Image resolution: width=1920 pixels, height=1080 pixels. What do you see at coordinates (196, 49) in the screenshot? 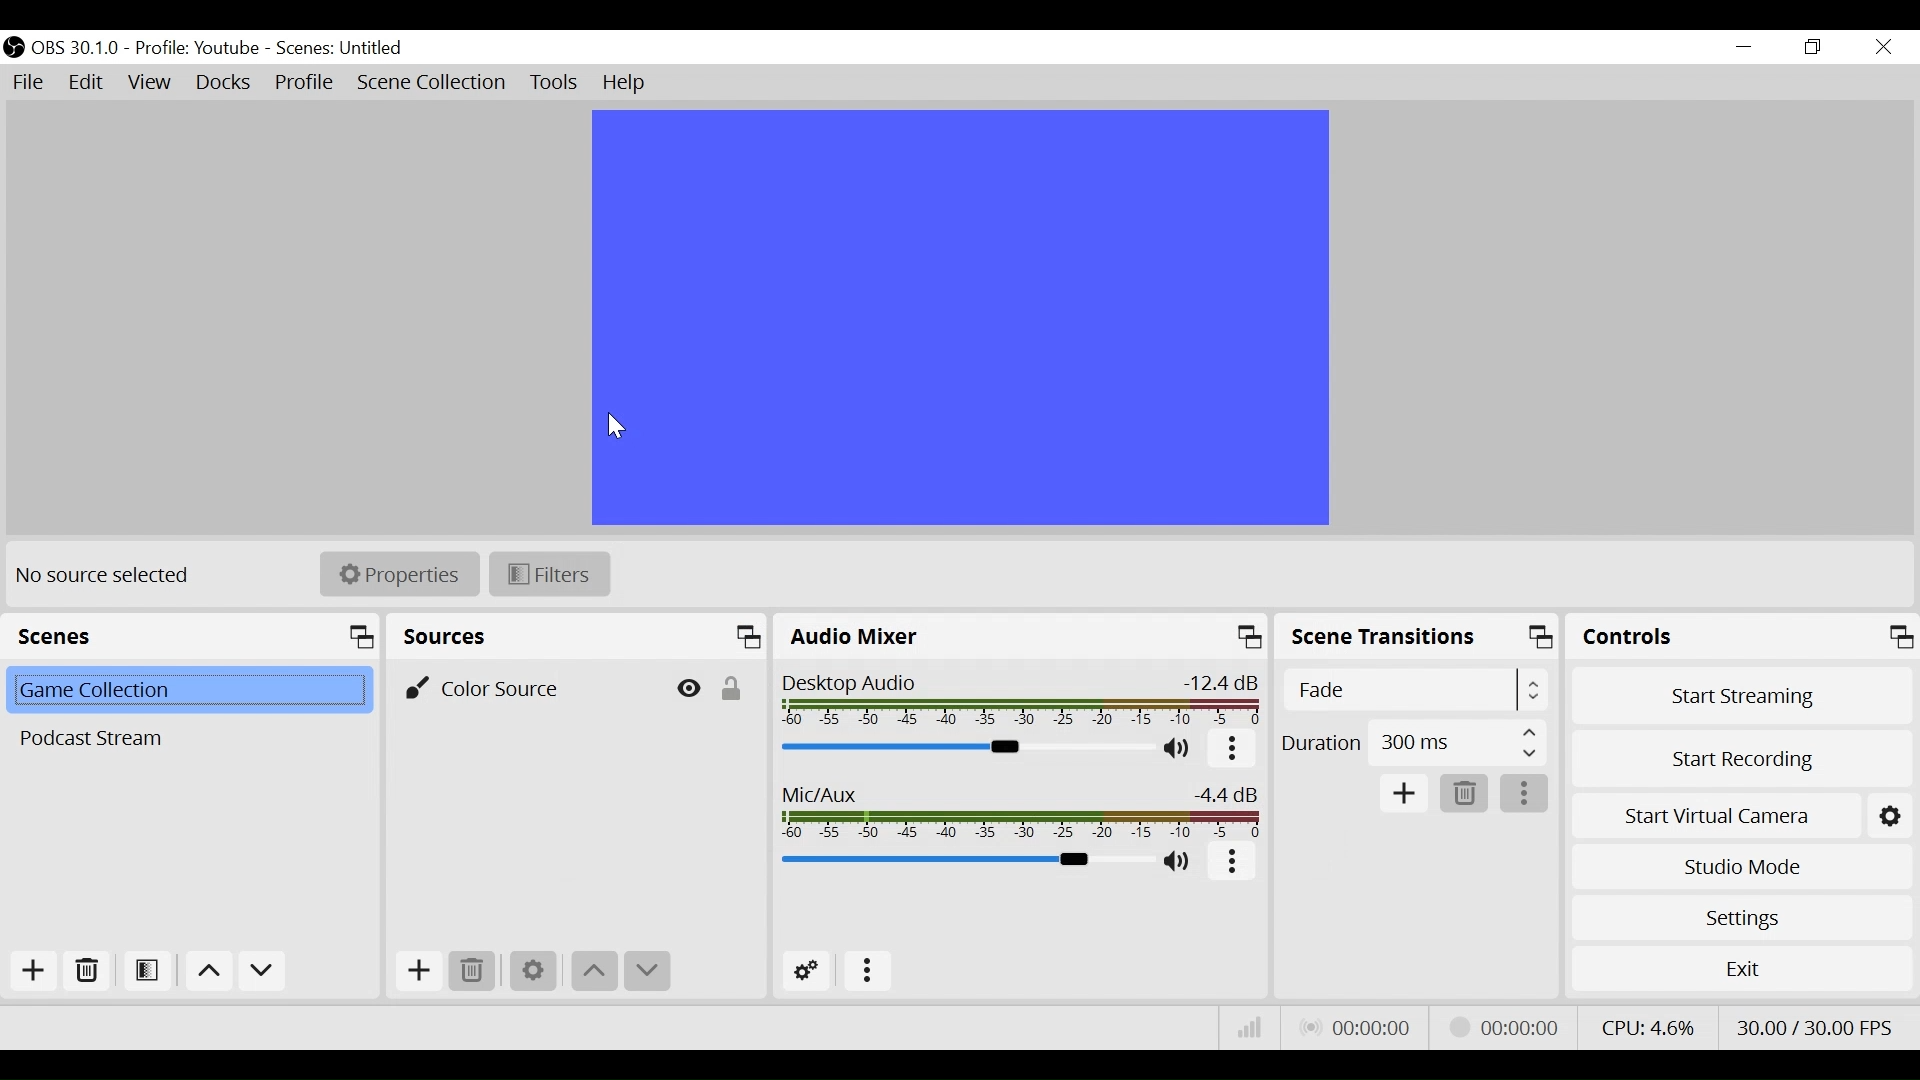
I see `profile` at bounding box center [196, 49].